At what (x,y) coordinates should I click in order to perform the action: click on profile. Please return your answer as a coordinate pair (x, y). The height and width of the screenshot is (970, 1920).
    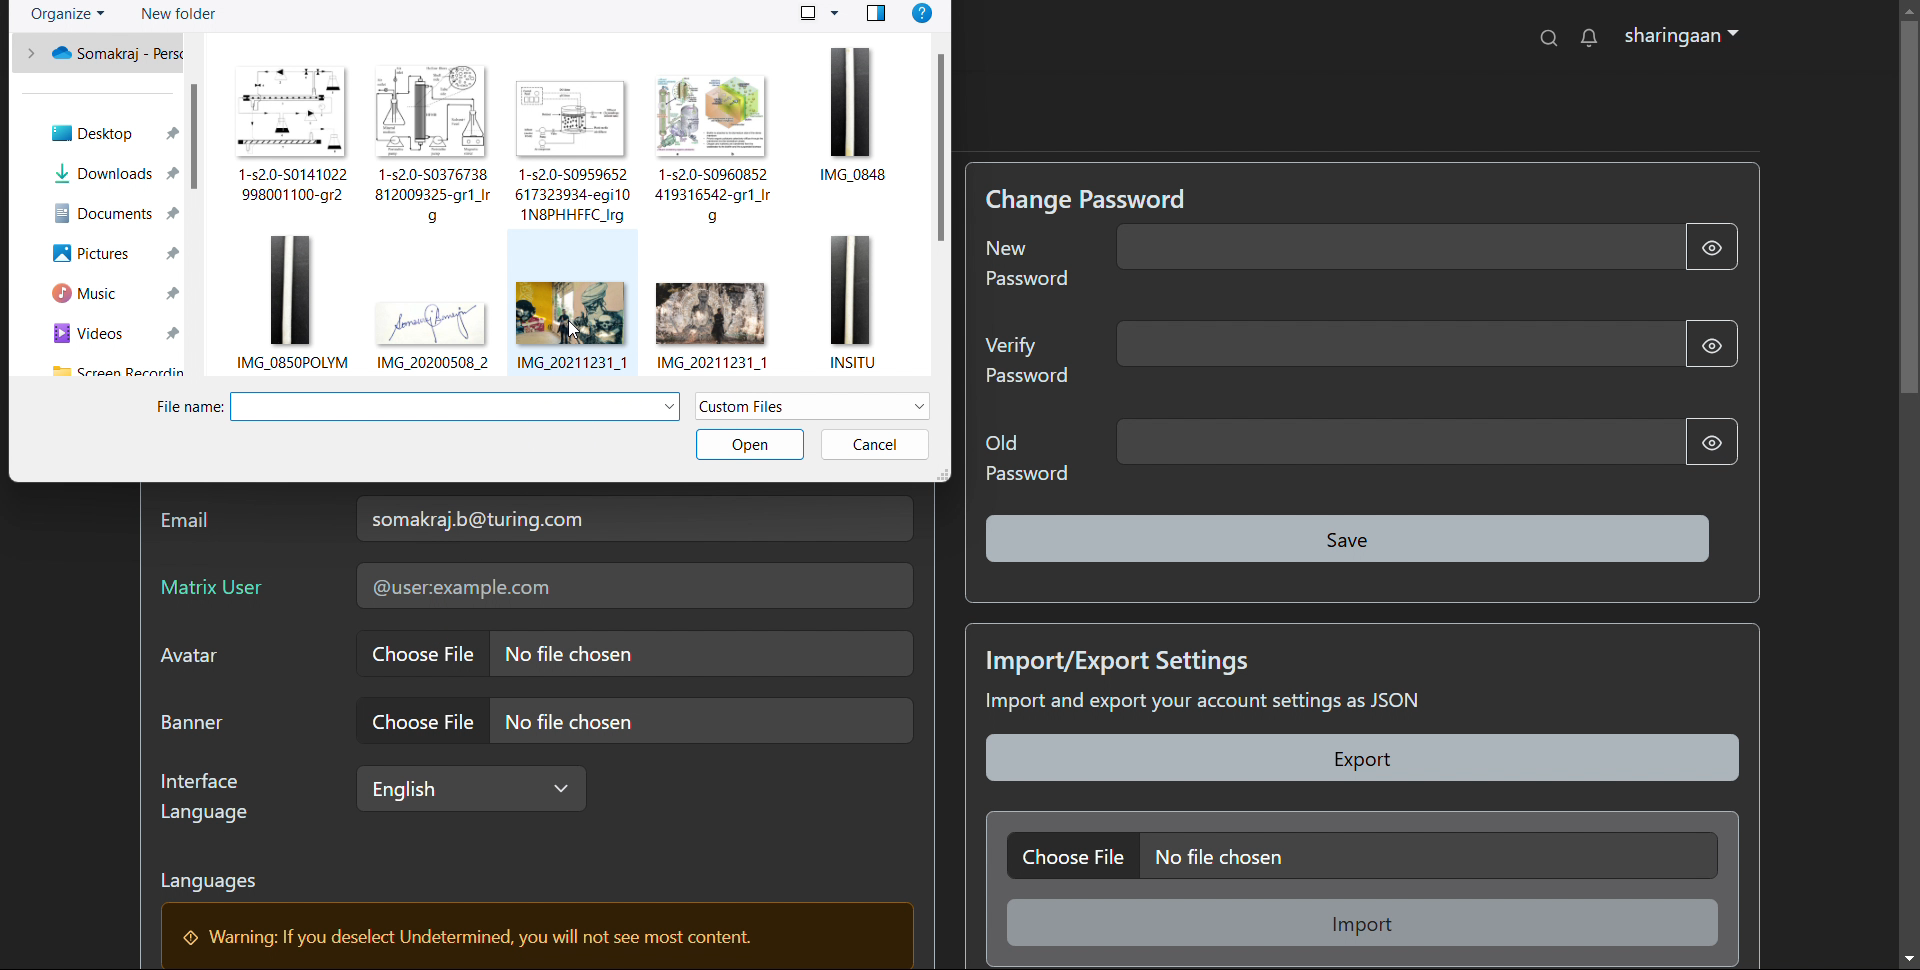
    Looking at the image, I should click on (1681, 37).